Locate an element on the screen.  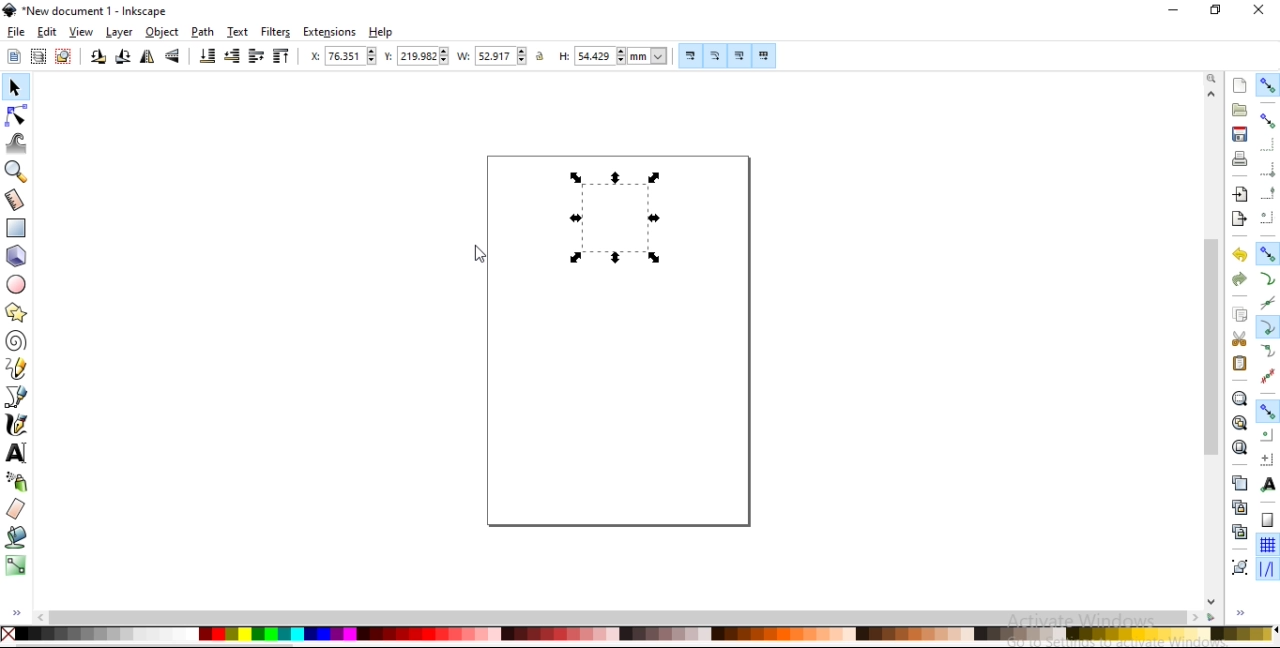
select all objects and nodes is located at coordinates (13, 57).